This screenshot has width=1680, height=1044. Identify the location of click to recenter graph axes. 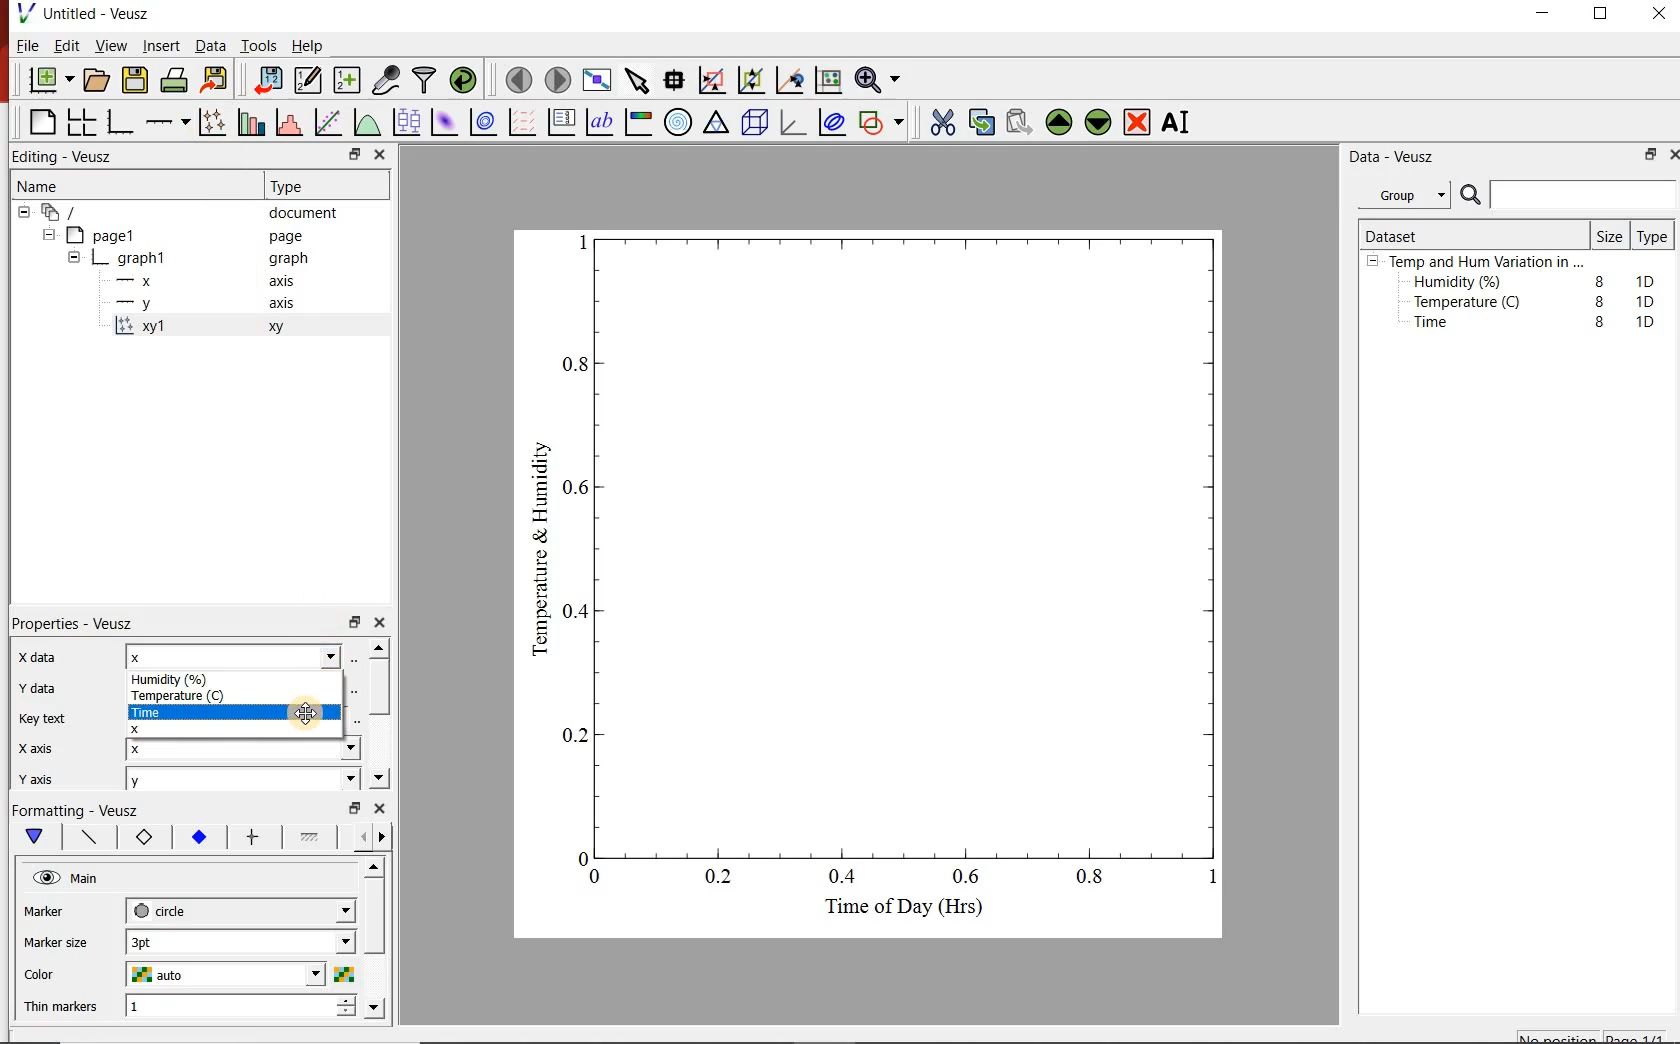
(790, 80).